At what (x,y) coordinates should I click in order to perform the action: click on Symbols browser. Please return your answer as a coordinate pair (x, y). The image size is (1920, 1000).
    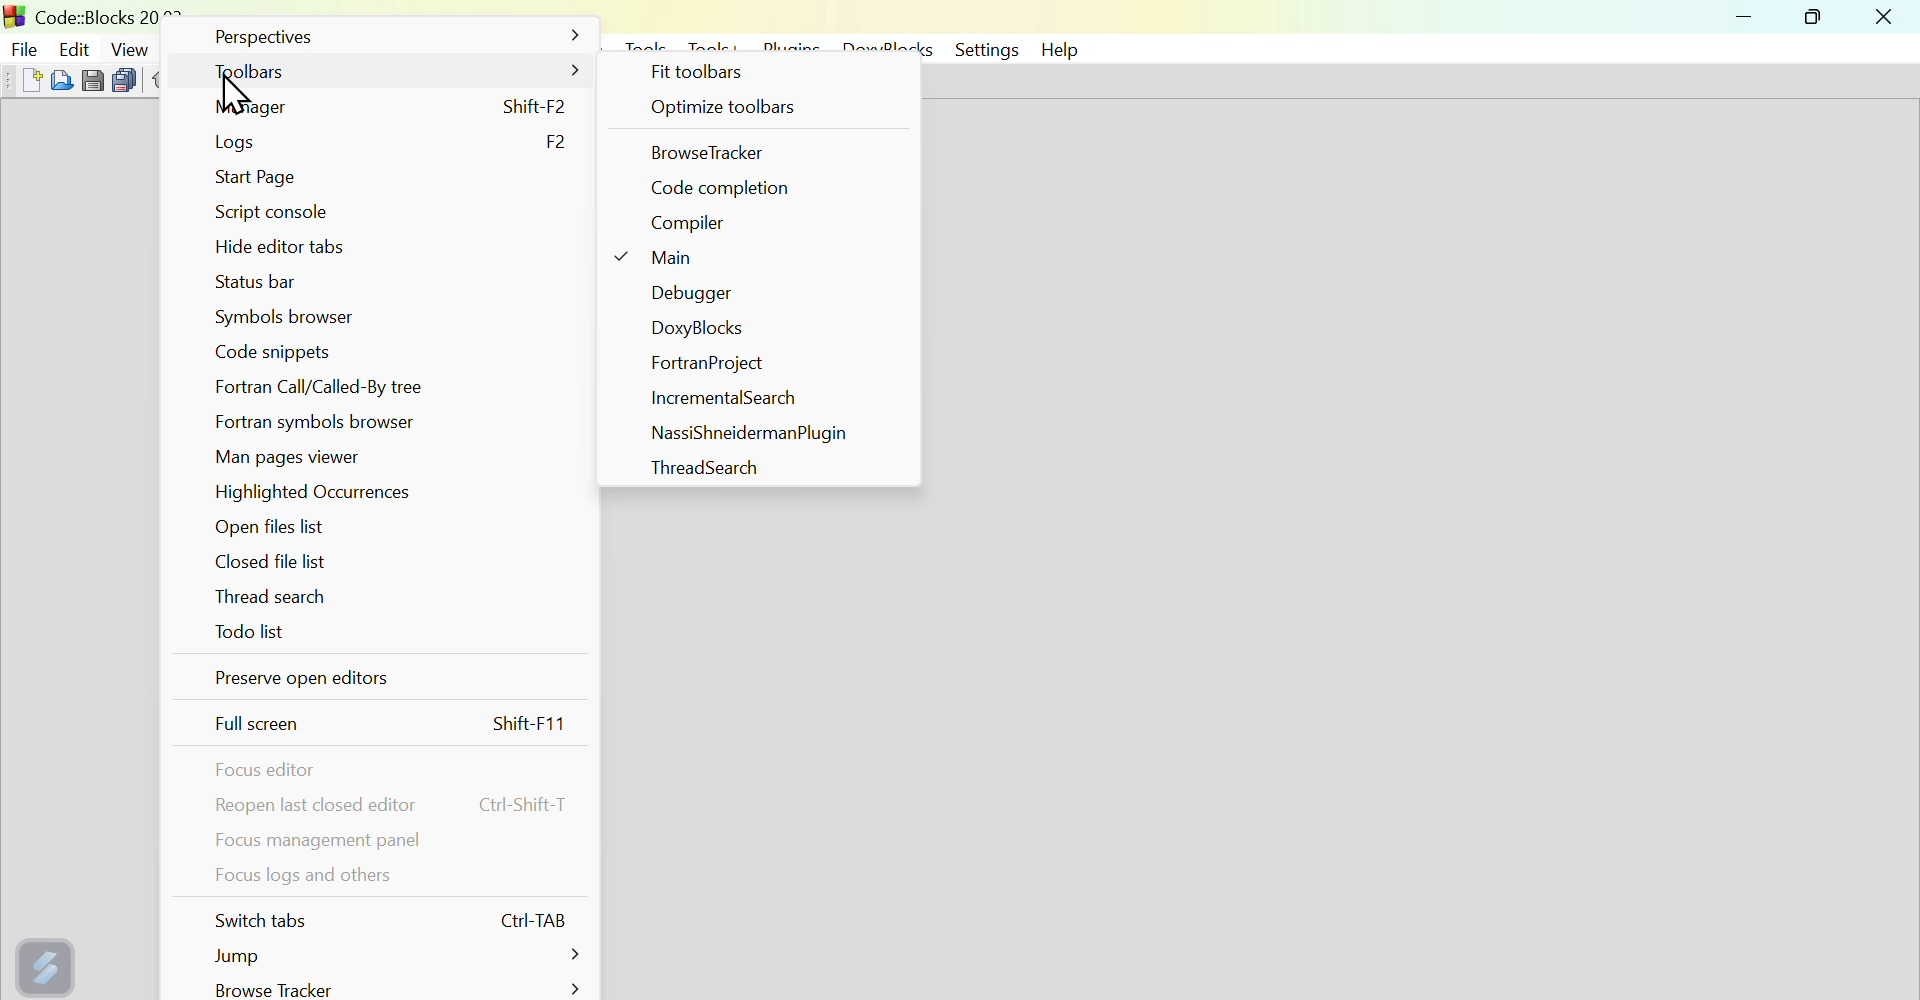
    Looking at the image, I should click on (280, 316).